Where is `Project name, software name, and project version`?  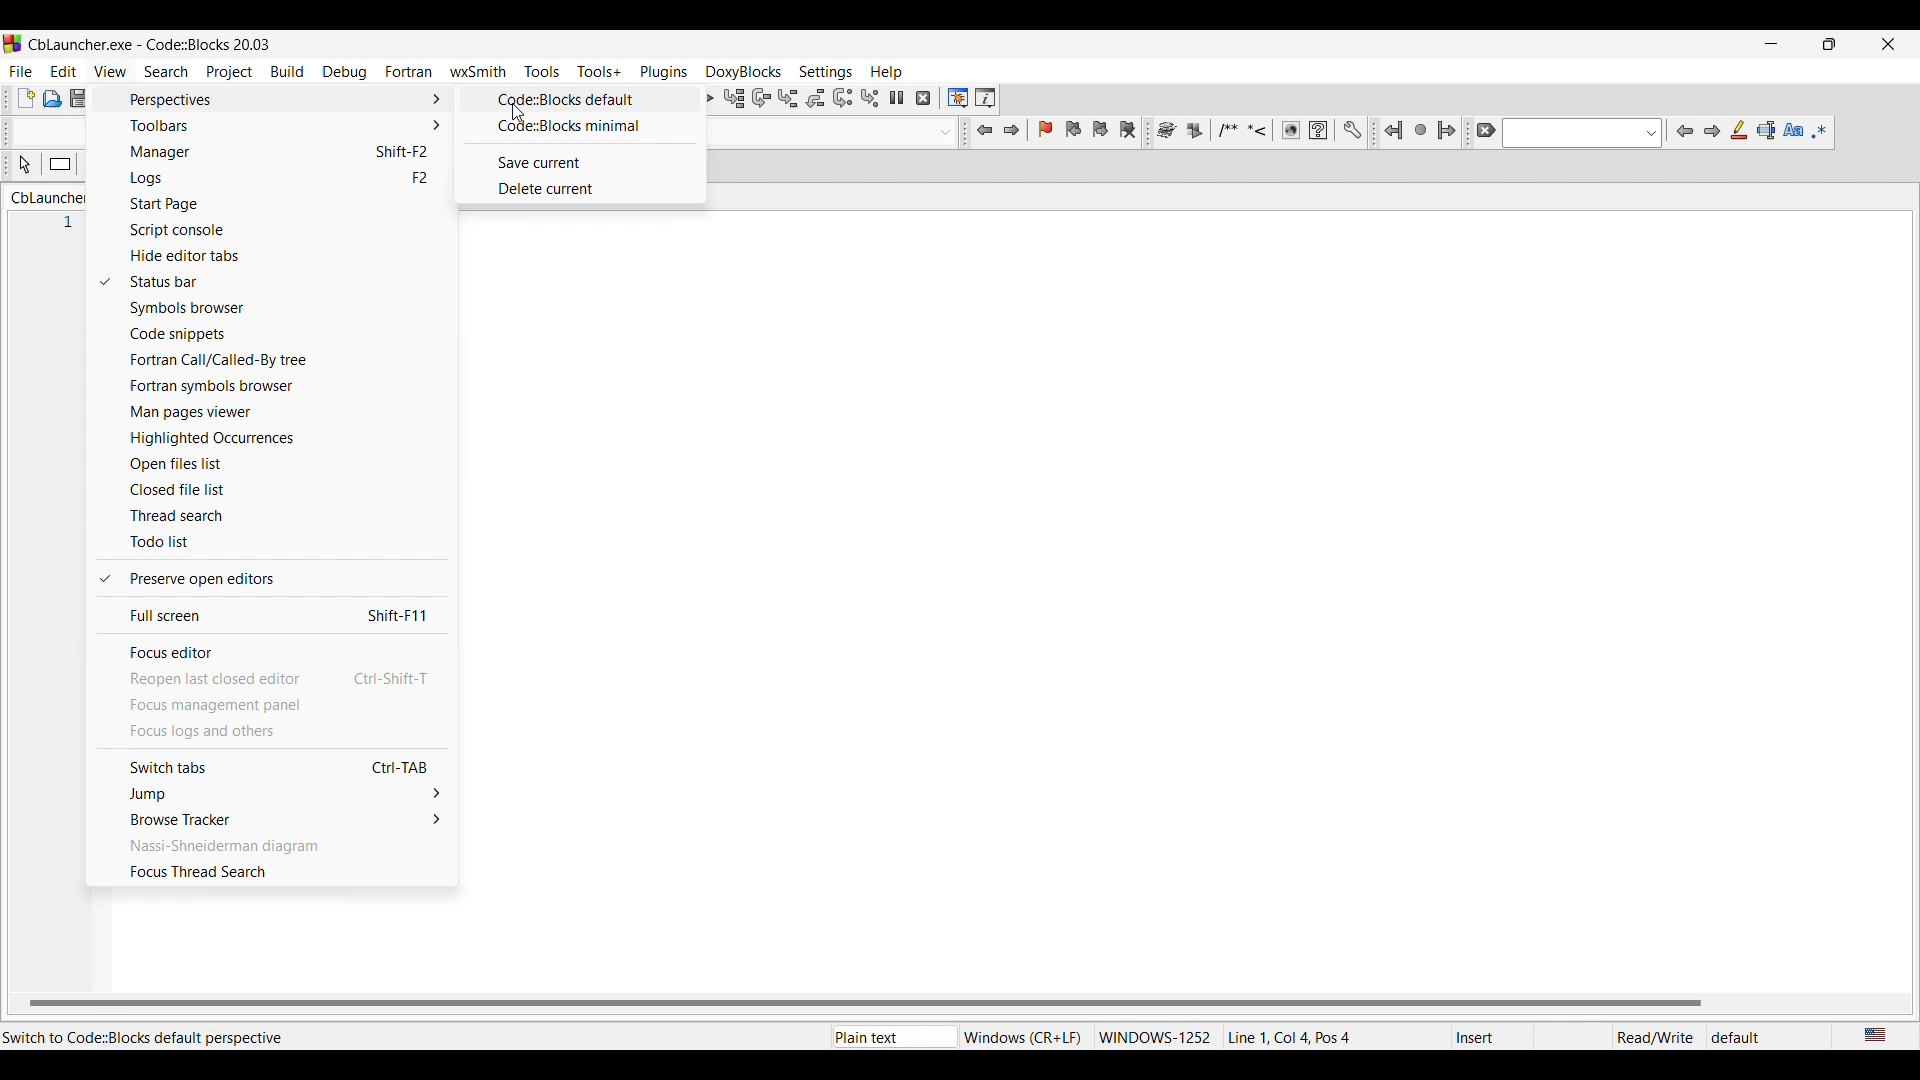 Project name, software name, and project version is located at coordinates (149, 45).